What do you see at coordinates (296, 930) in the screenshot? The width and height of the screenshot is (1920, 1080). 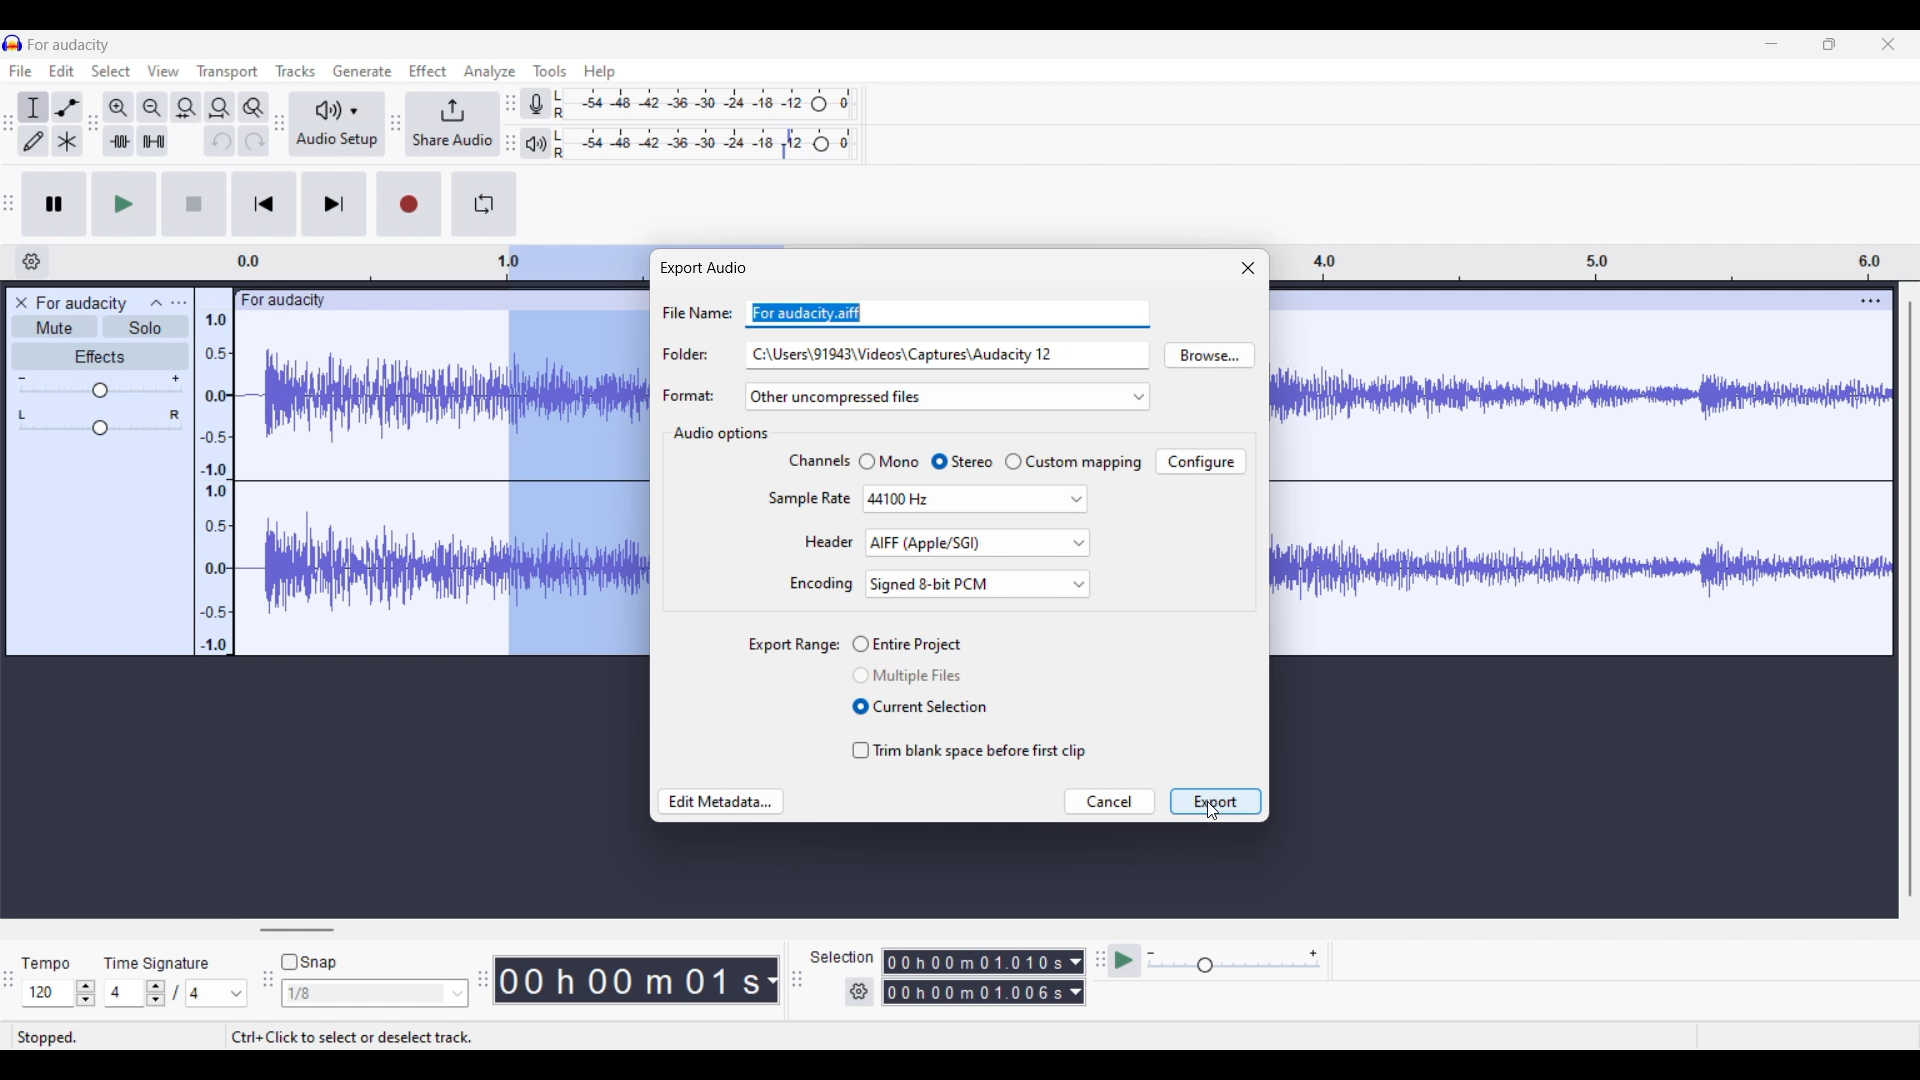 I see `Horizontal slide bar` at bounding box center [296, 930].